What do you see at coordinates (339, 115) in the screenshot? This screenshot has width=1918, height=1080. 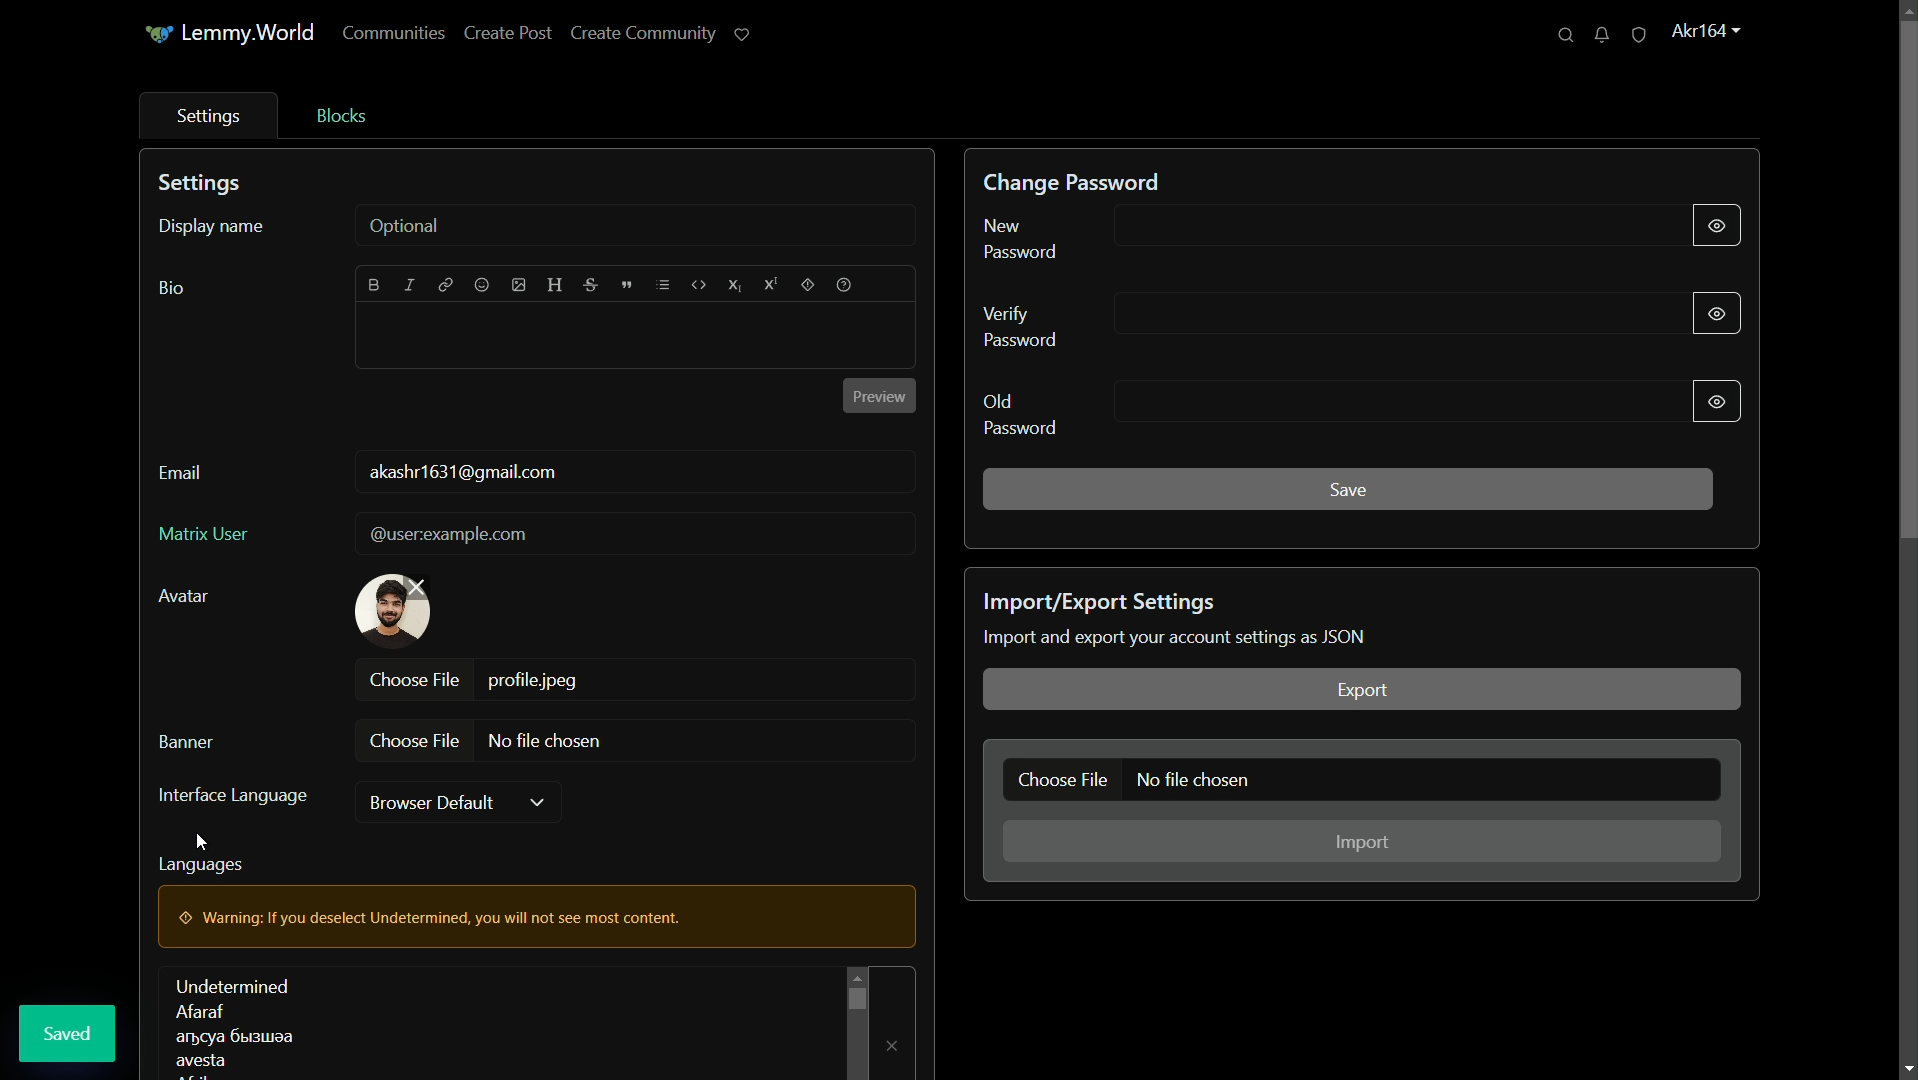 I see `blocks tab` at bounding box center [339, 115].